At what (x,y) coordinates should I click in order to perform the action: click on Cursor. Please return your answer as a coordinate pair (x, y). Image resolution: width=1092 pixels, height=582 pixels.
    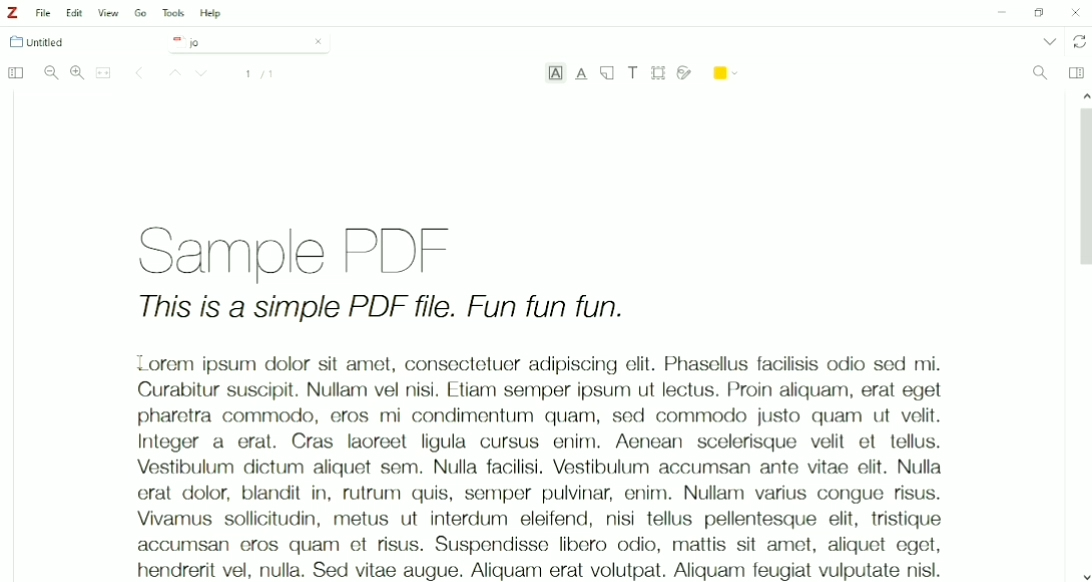
    Looking at the image, I should click on (139, 361).